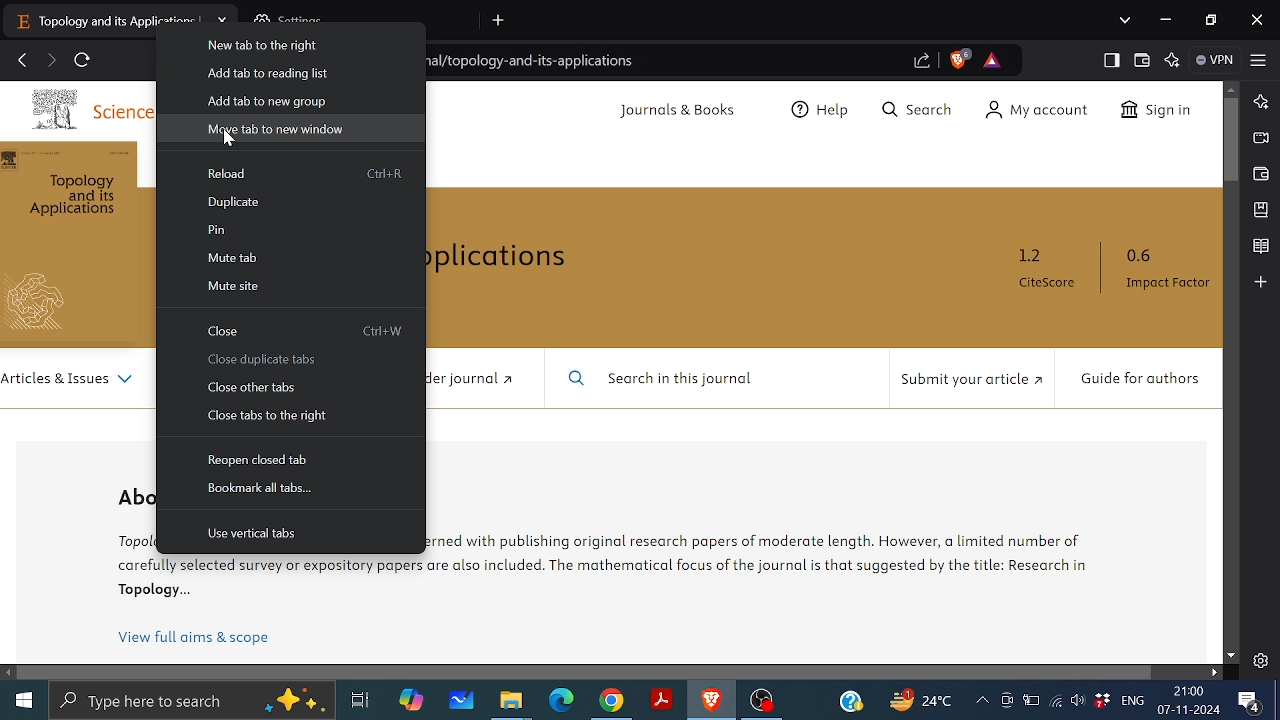  I want to click on New tab to the right, so click(265, 46).